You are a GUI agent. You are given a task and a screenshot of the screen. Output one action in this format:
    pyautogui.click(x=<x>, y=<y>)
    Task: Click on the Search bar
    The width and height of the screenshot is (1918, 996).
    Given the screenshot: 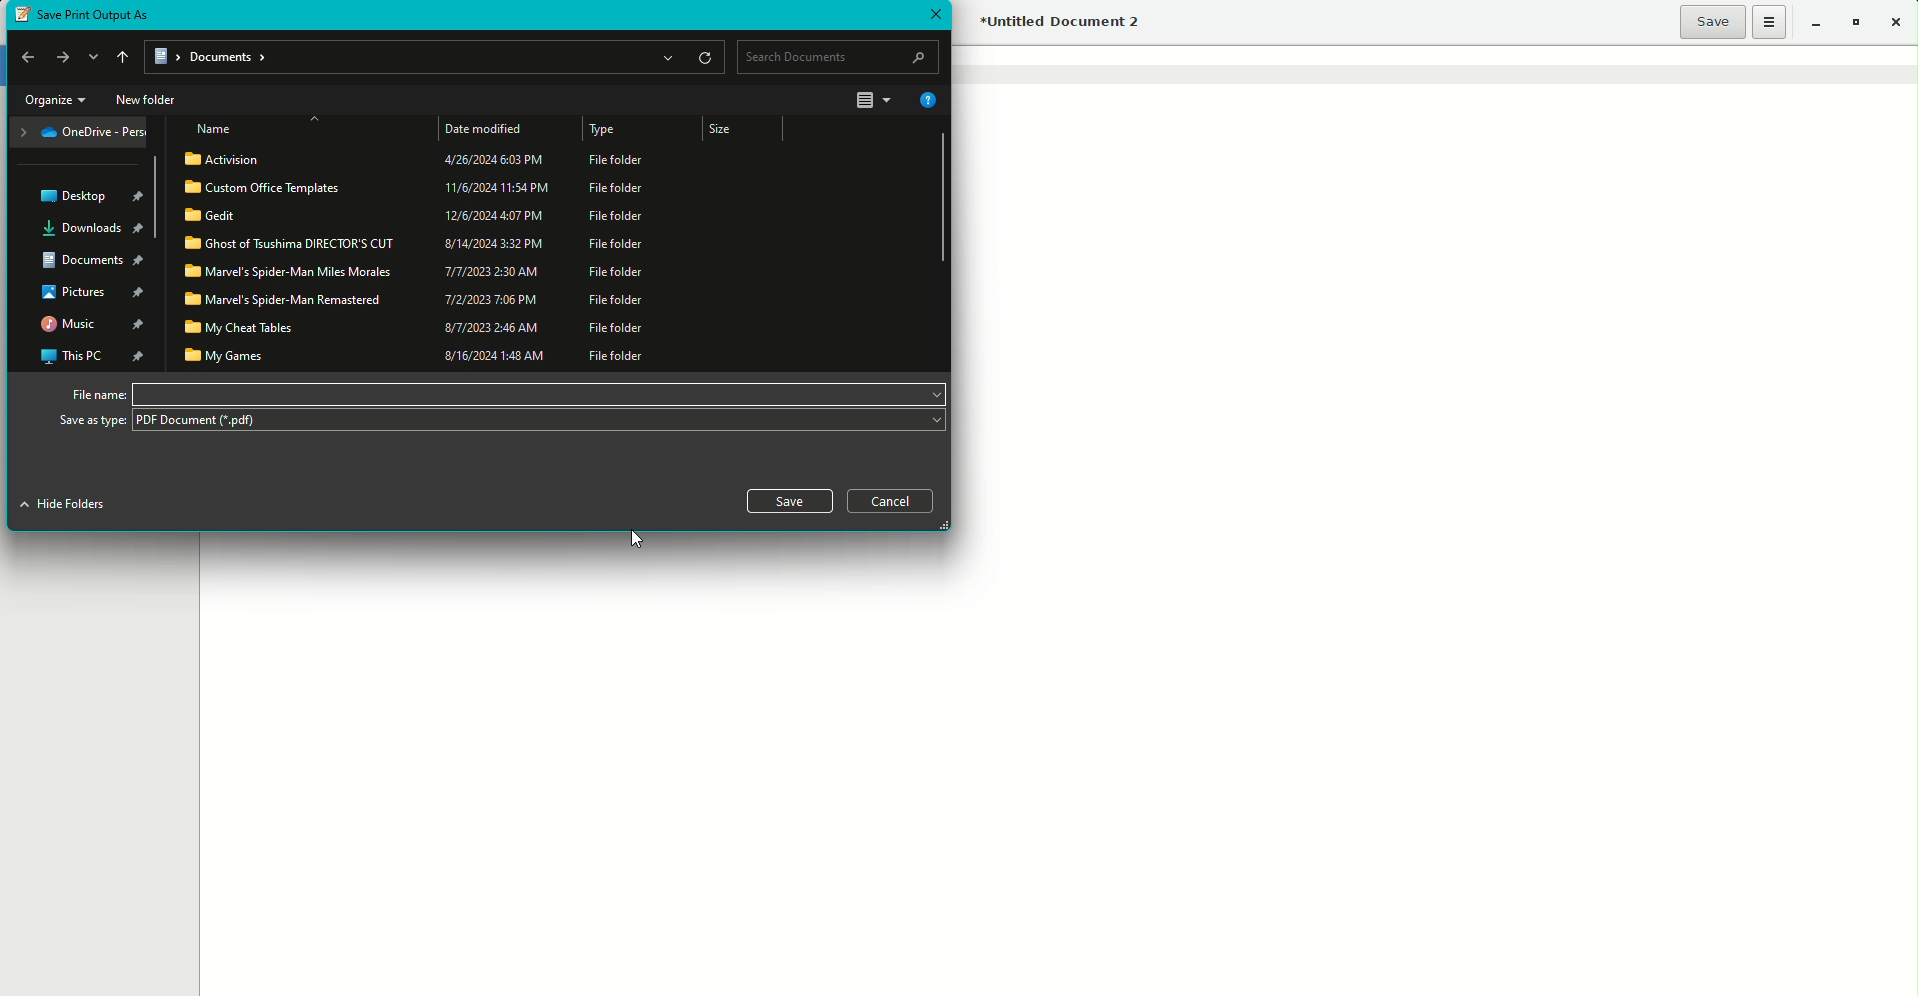 What is the action you would take?
    pyautogui.click(x=839, y=57)
    